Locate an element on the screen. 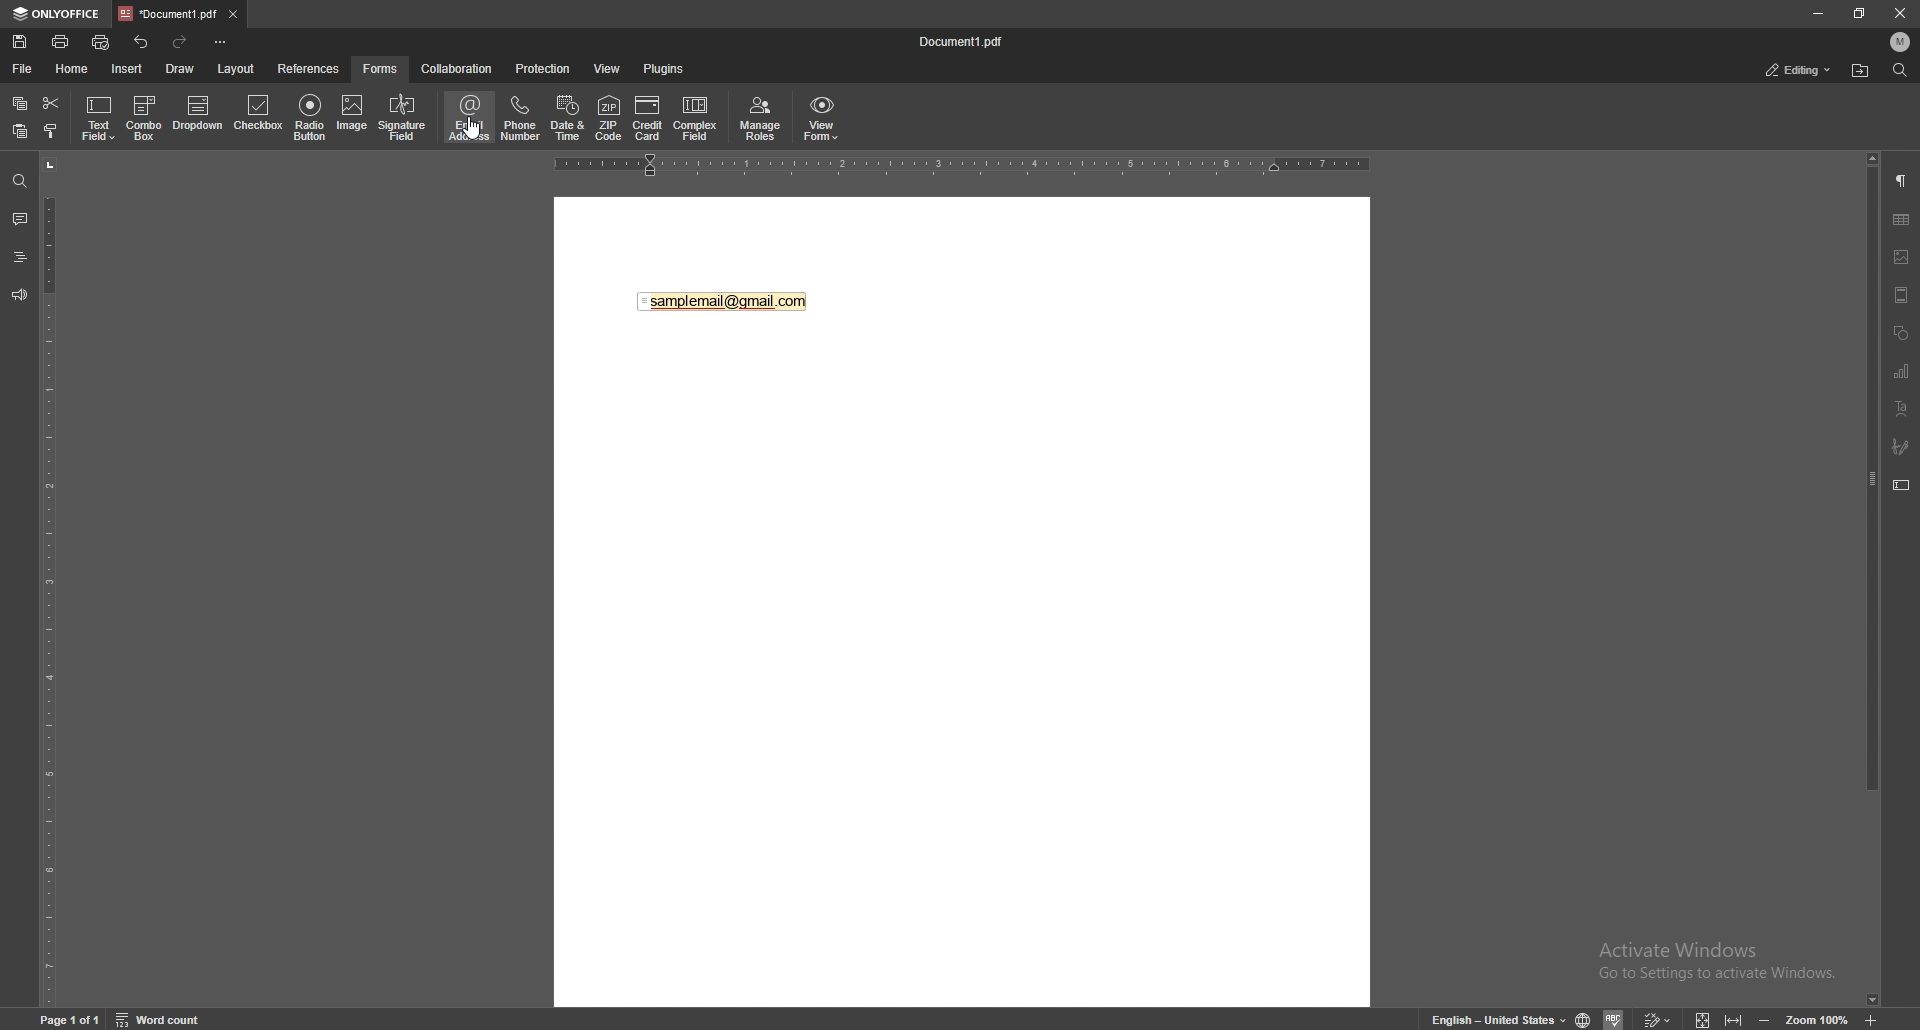  find is located at coordinates (1899, 69).